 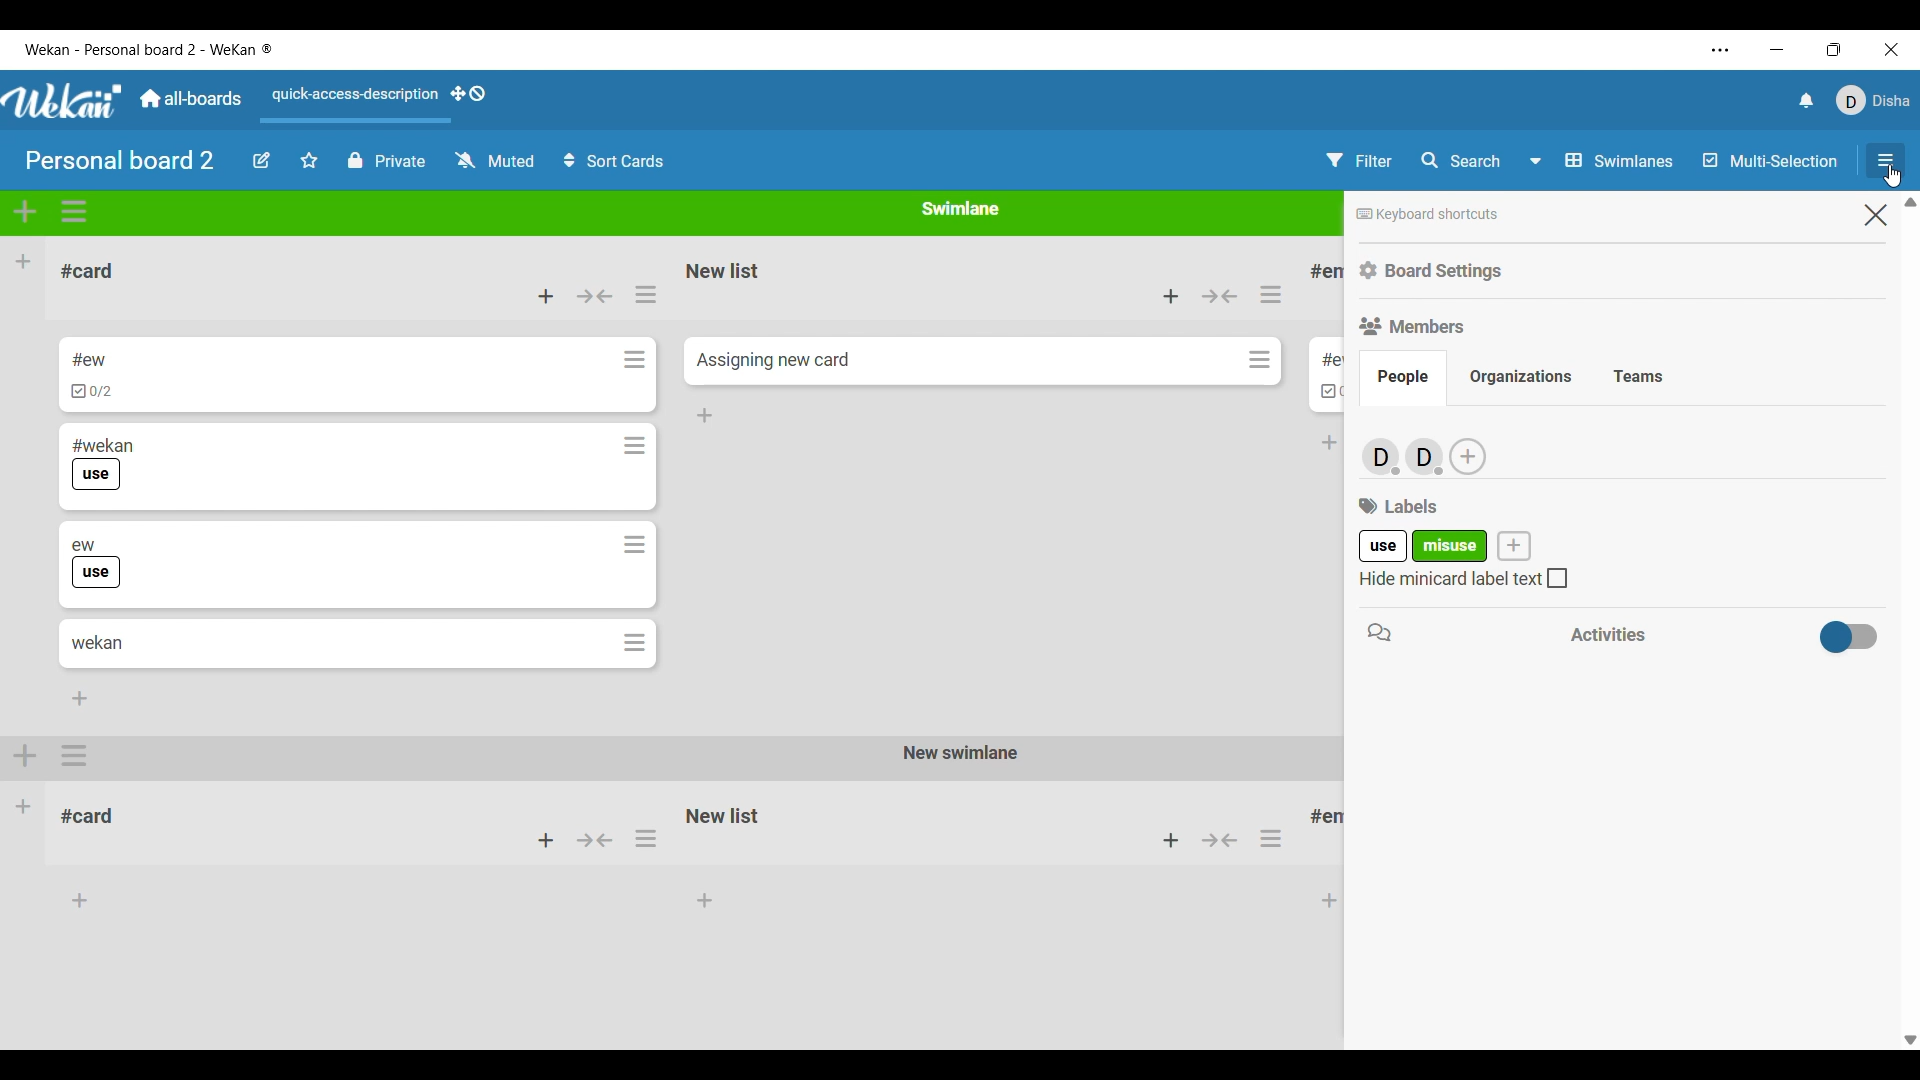 I want to click on Participants in current board, so click(x=1402, y=455).